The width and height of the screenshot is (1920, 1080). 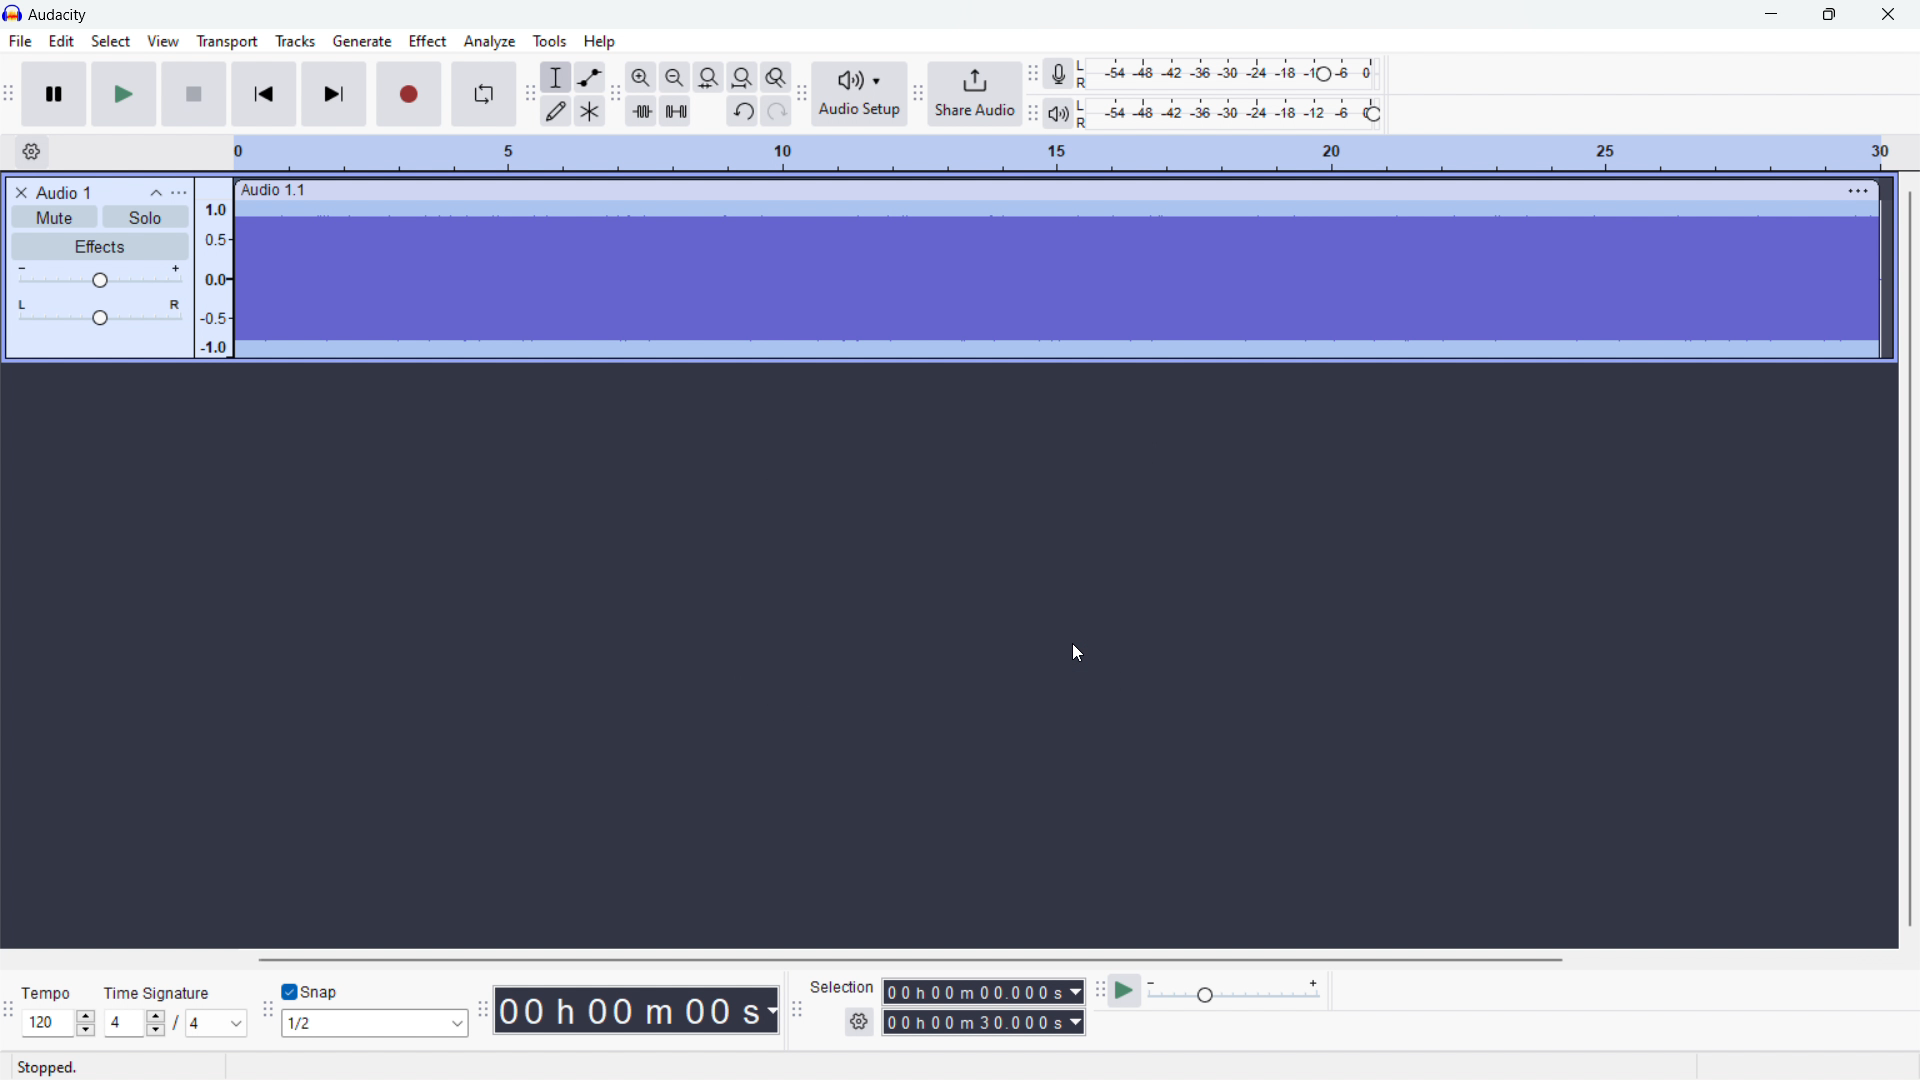 What do you see at coordinates (918, 95) in the screenshot?
I see `sgare audio toolbar` at bounding box center [918, 95].